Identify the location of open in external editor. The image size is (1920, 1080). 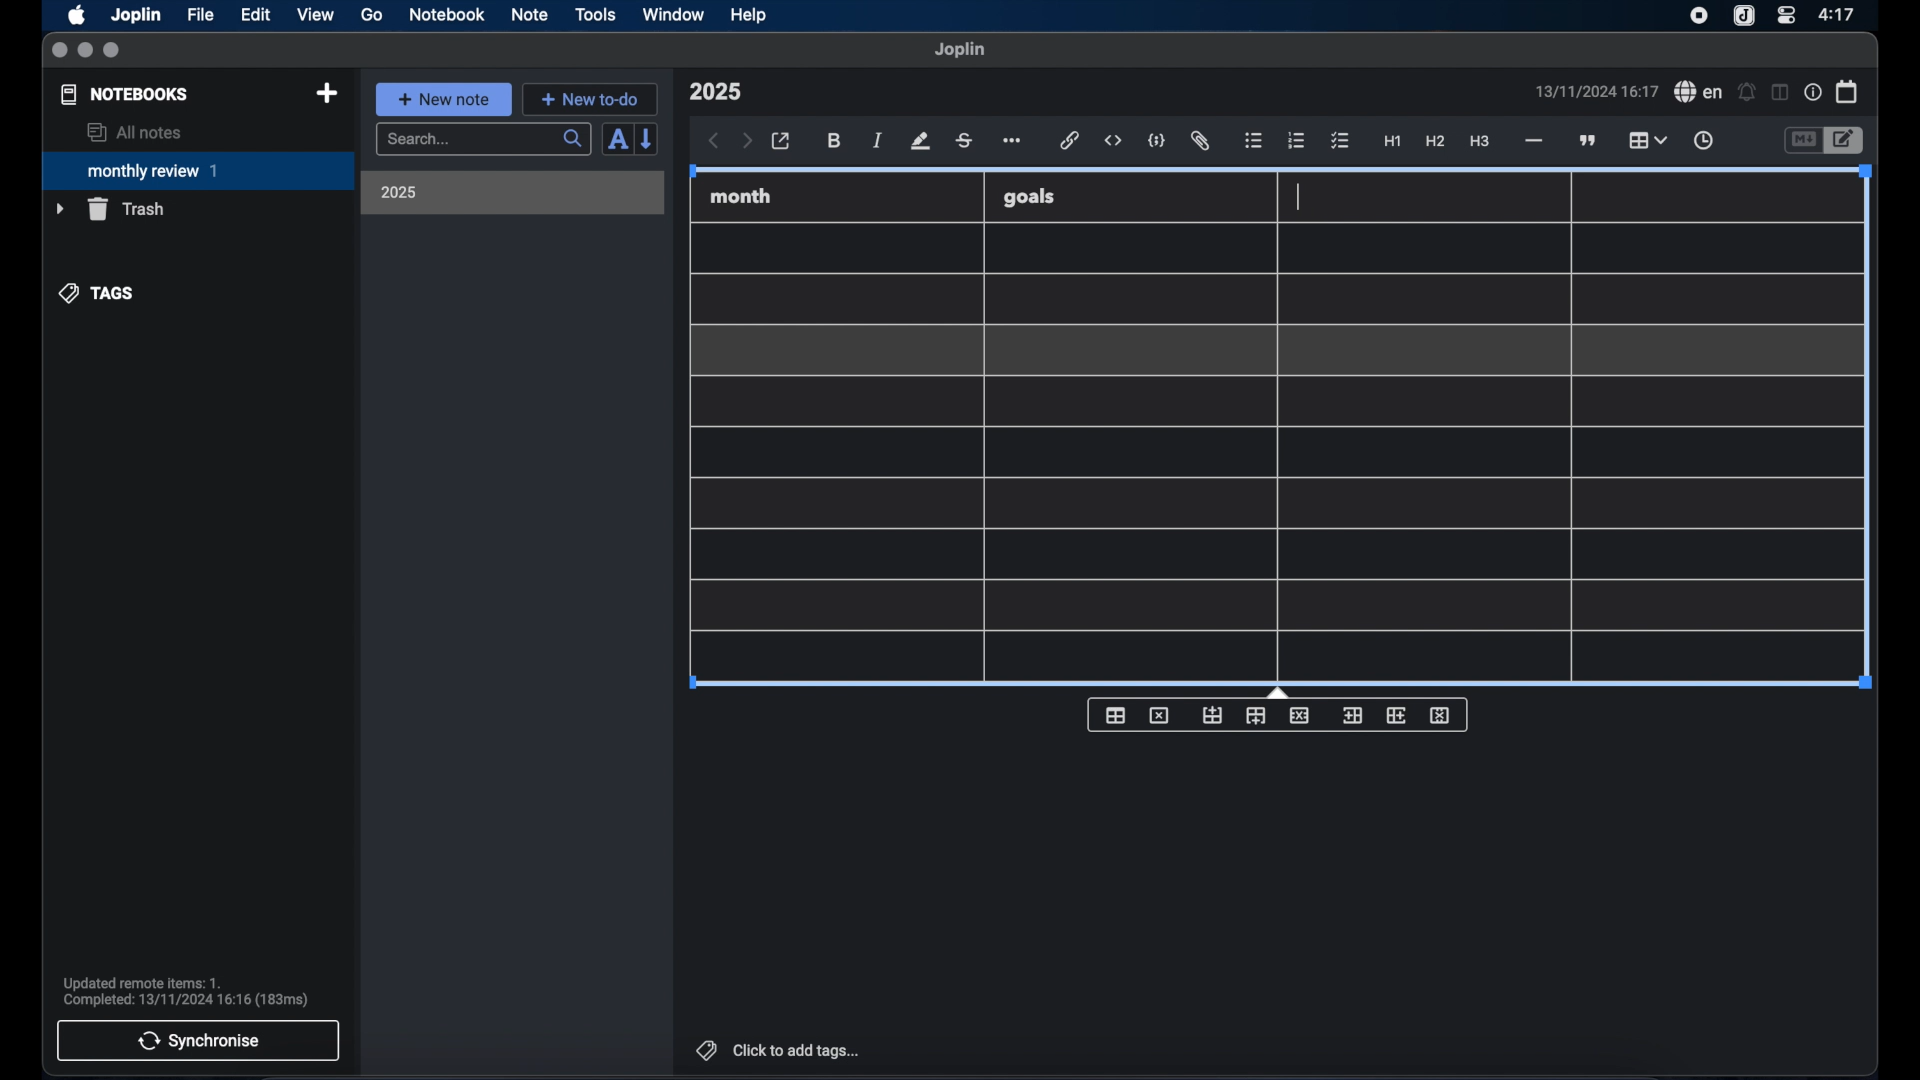
(782, 142).